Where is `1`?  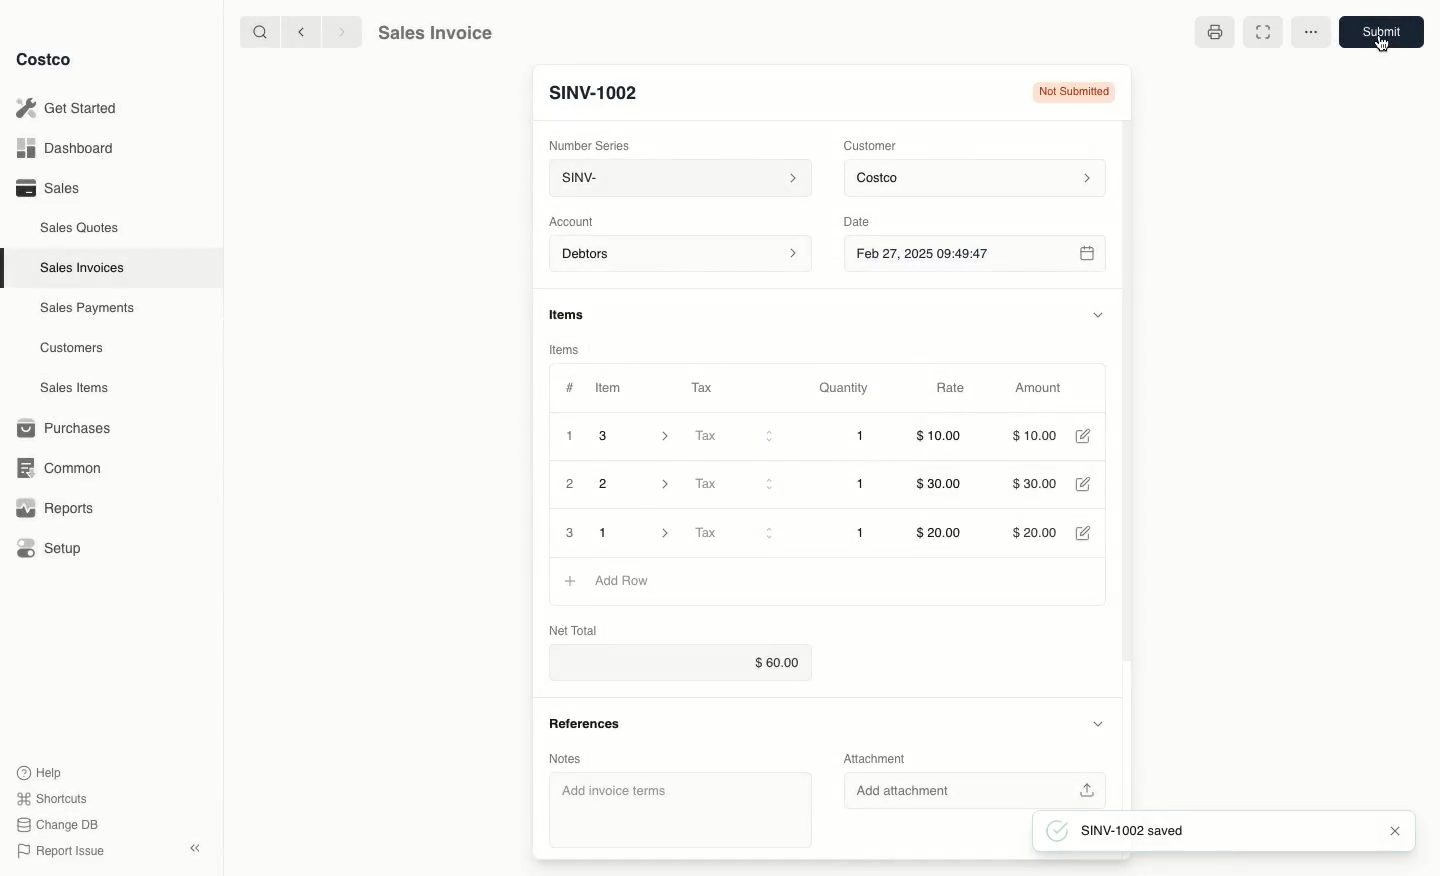
1 is located at coordinates (862, 438).